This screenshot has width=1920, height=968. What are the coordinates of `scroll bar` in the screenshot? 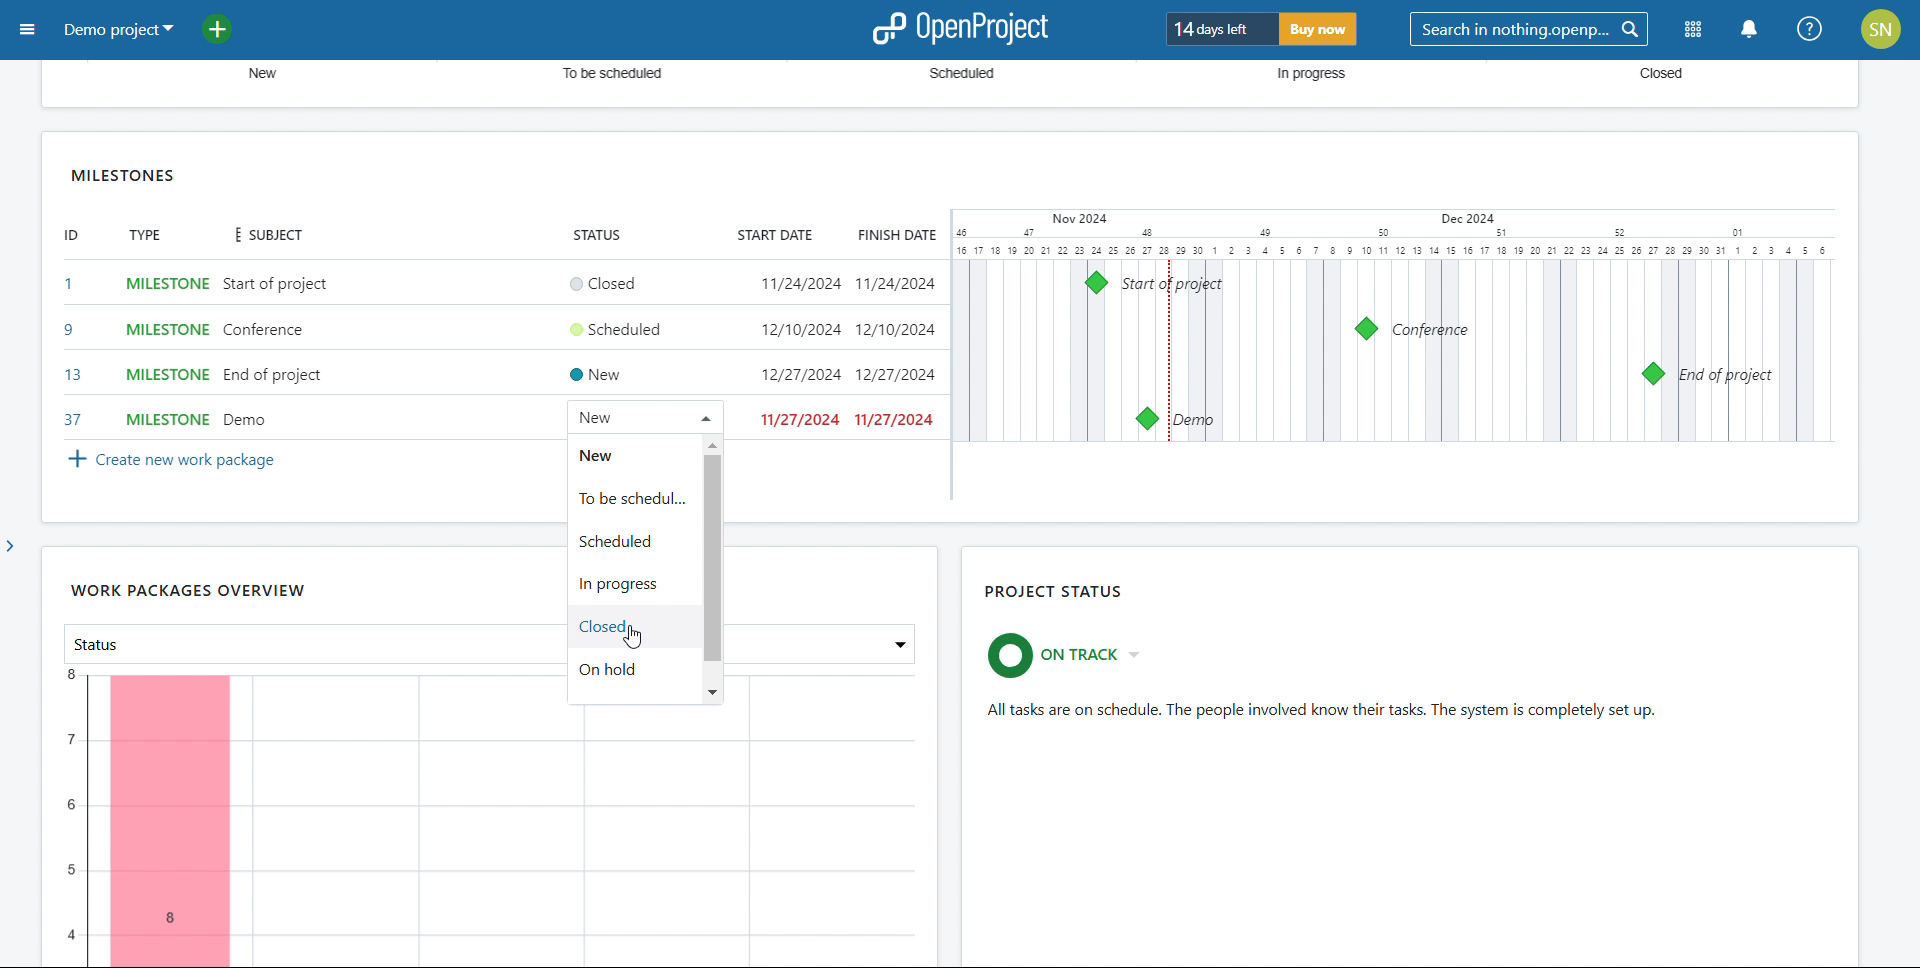 It's located at (1908, 532).